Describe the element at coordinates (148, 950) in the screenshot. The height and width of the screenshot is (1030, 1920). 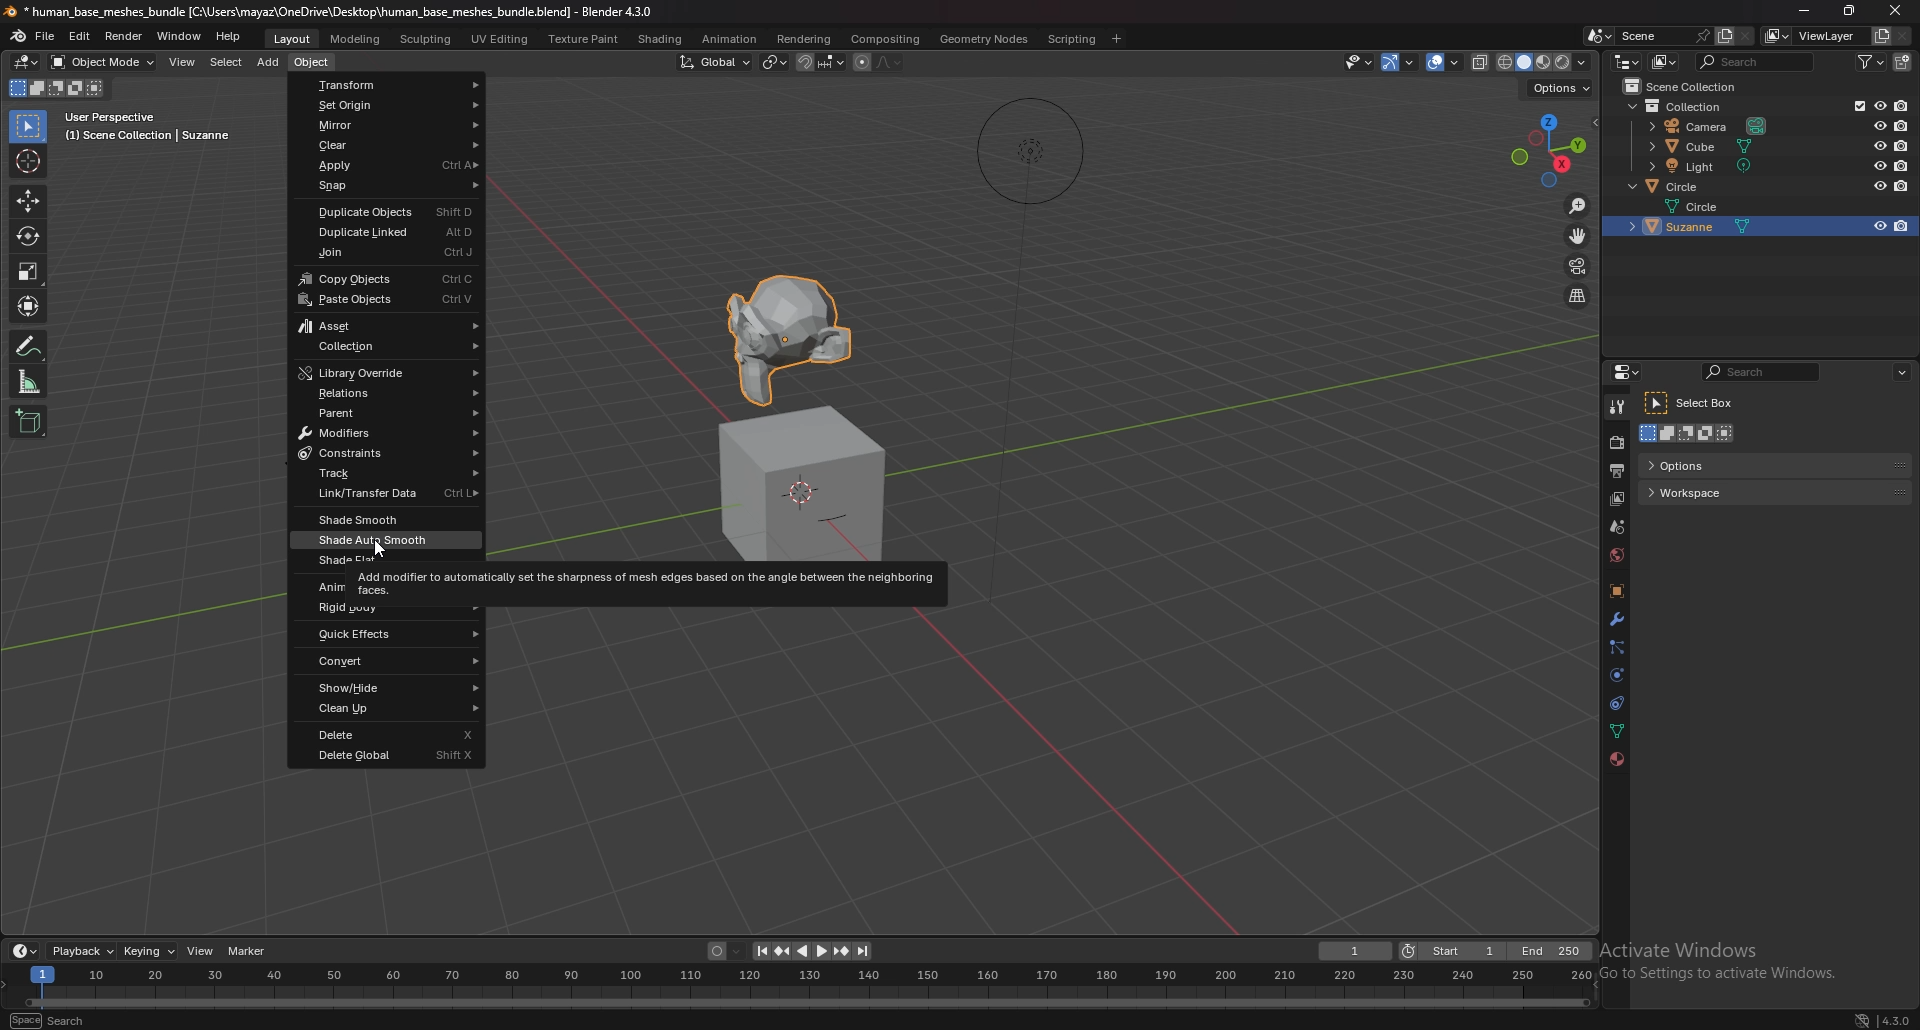
I see `keying` at that location.